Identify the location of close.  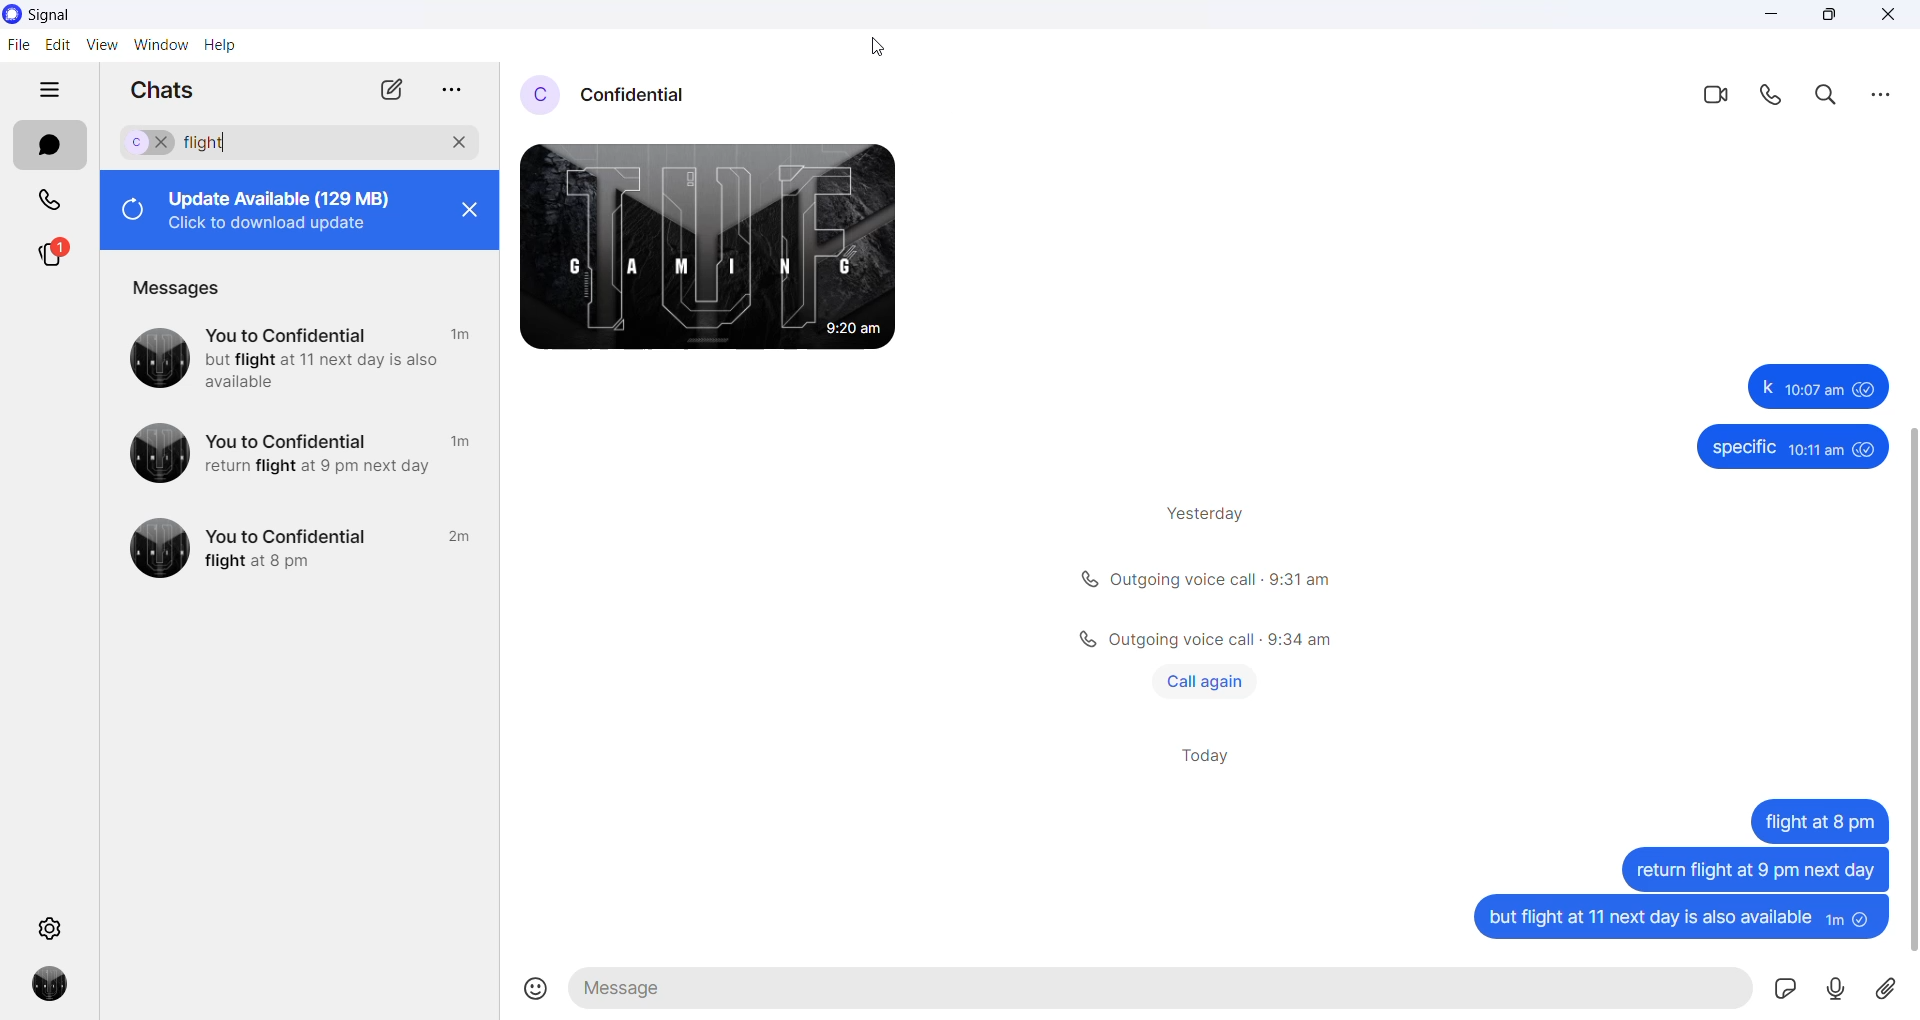
(1889, 17).